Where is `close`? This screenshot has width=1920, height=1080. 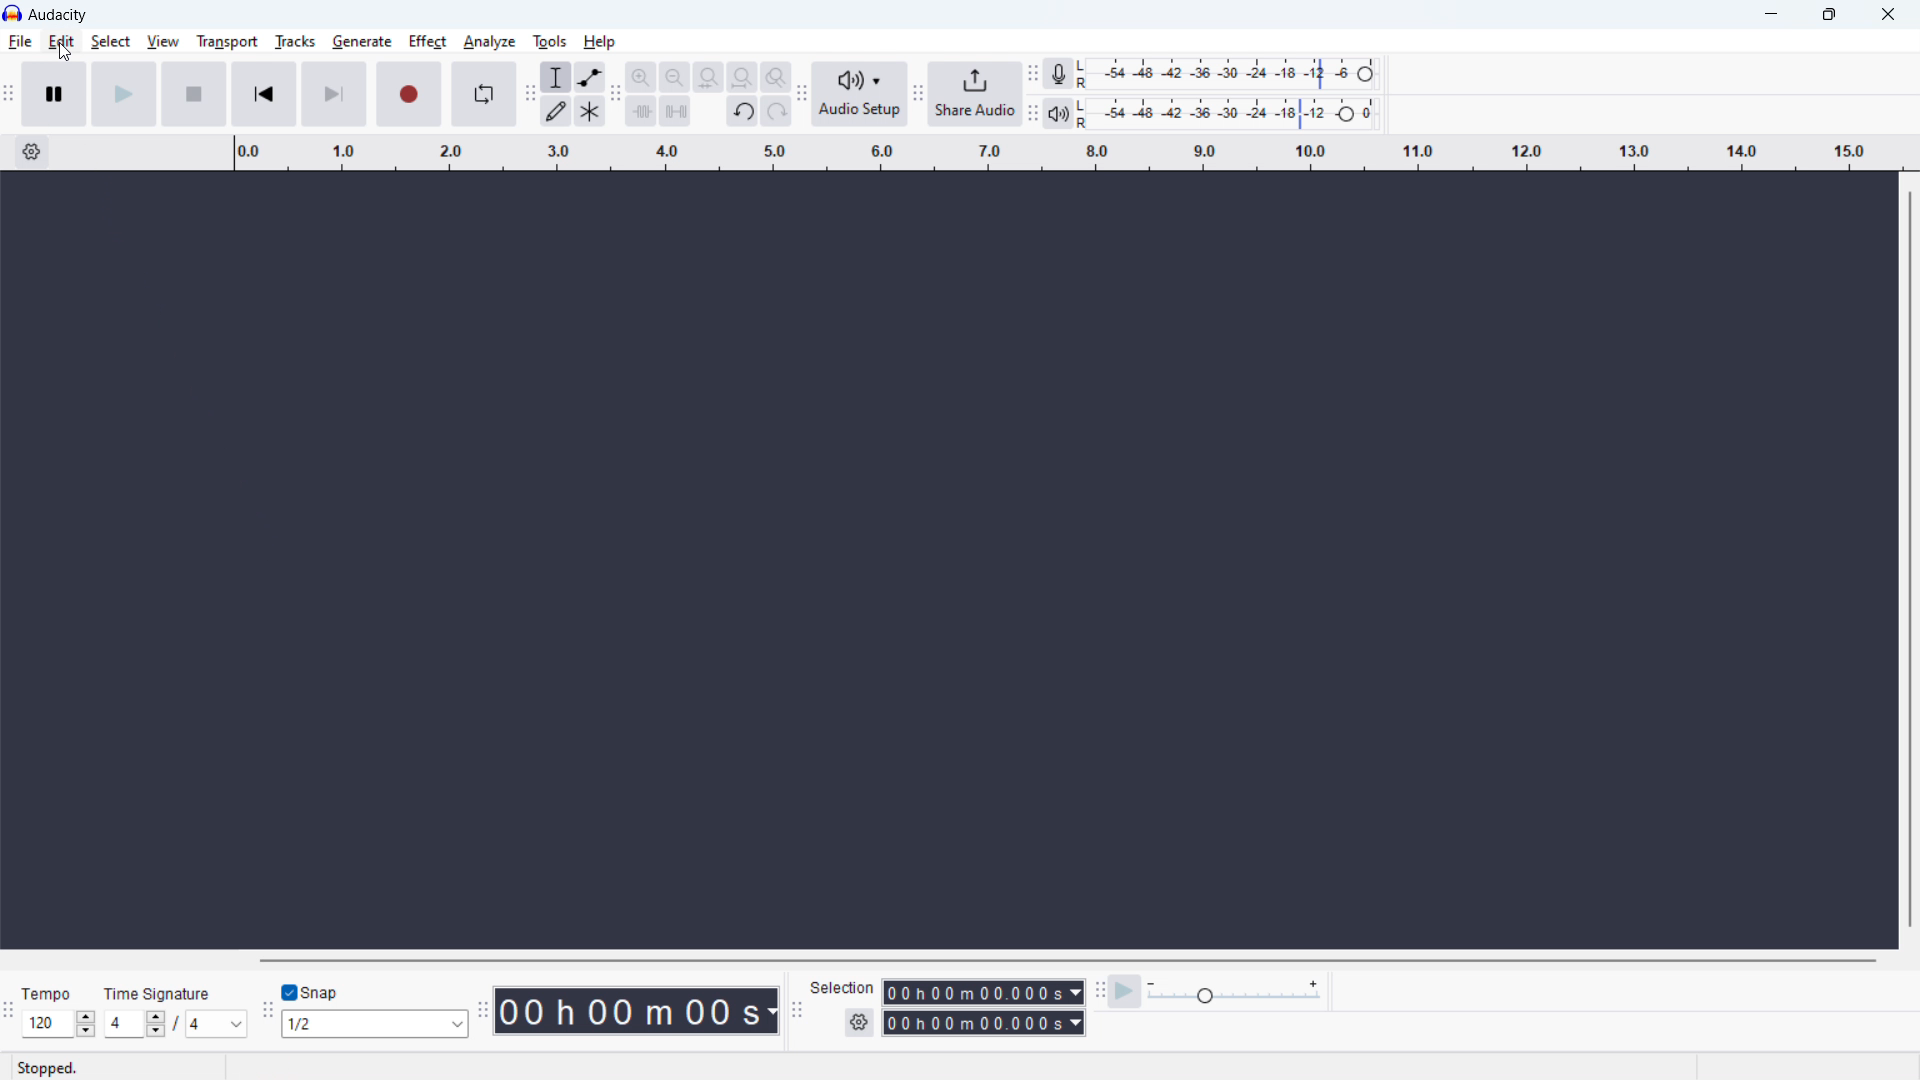
close is located at coordinates (1886, 15).